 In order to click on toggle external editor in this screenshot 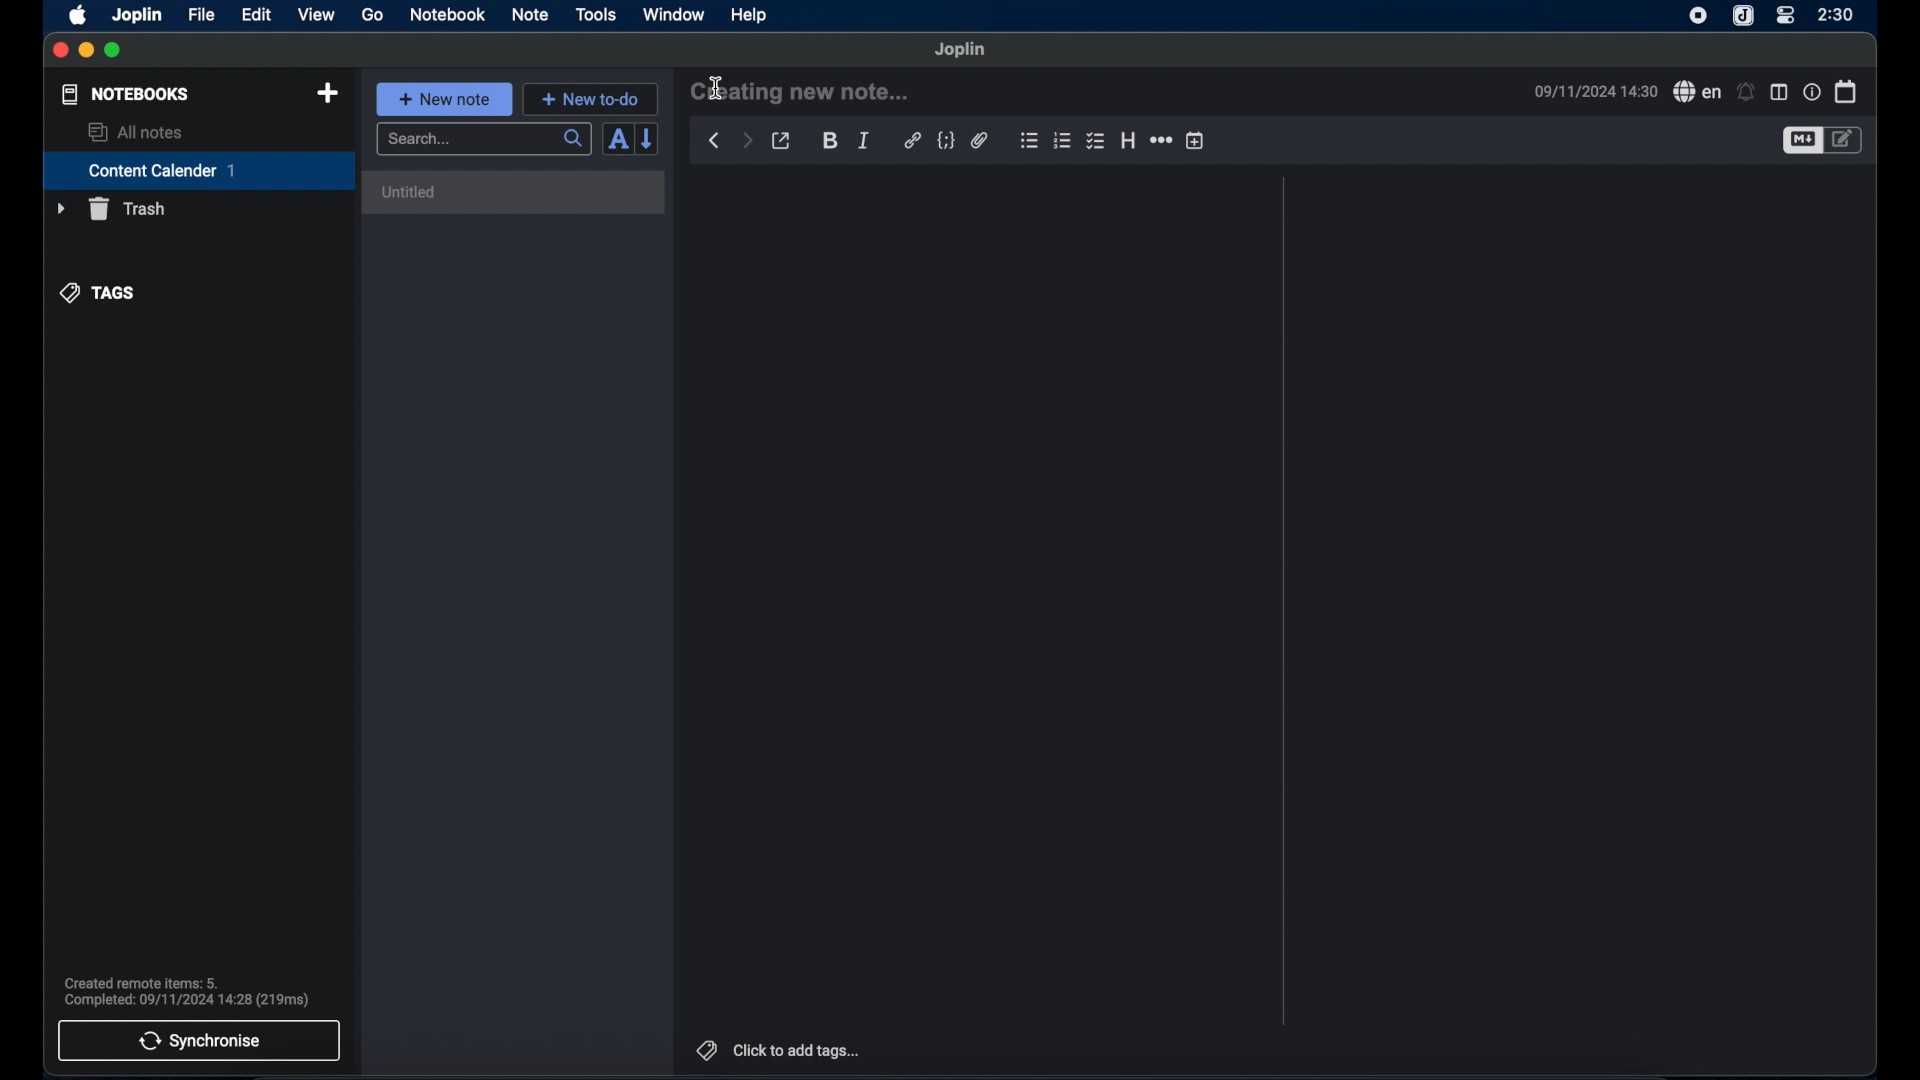, I will do `click(781, 141)`.